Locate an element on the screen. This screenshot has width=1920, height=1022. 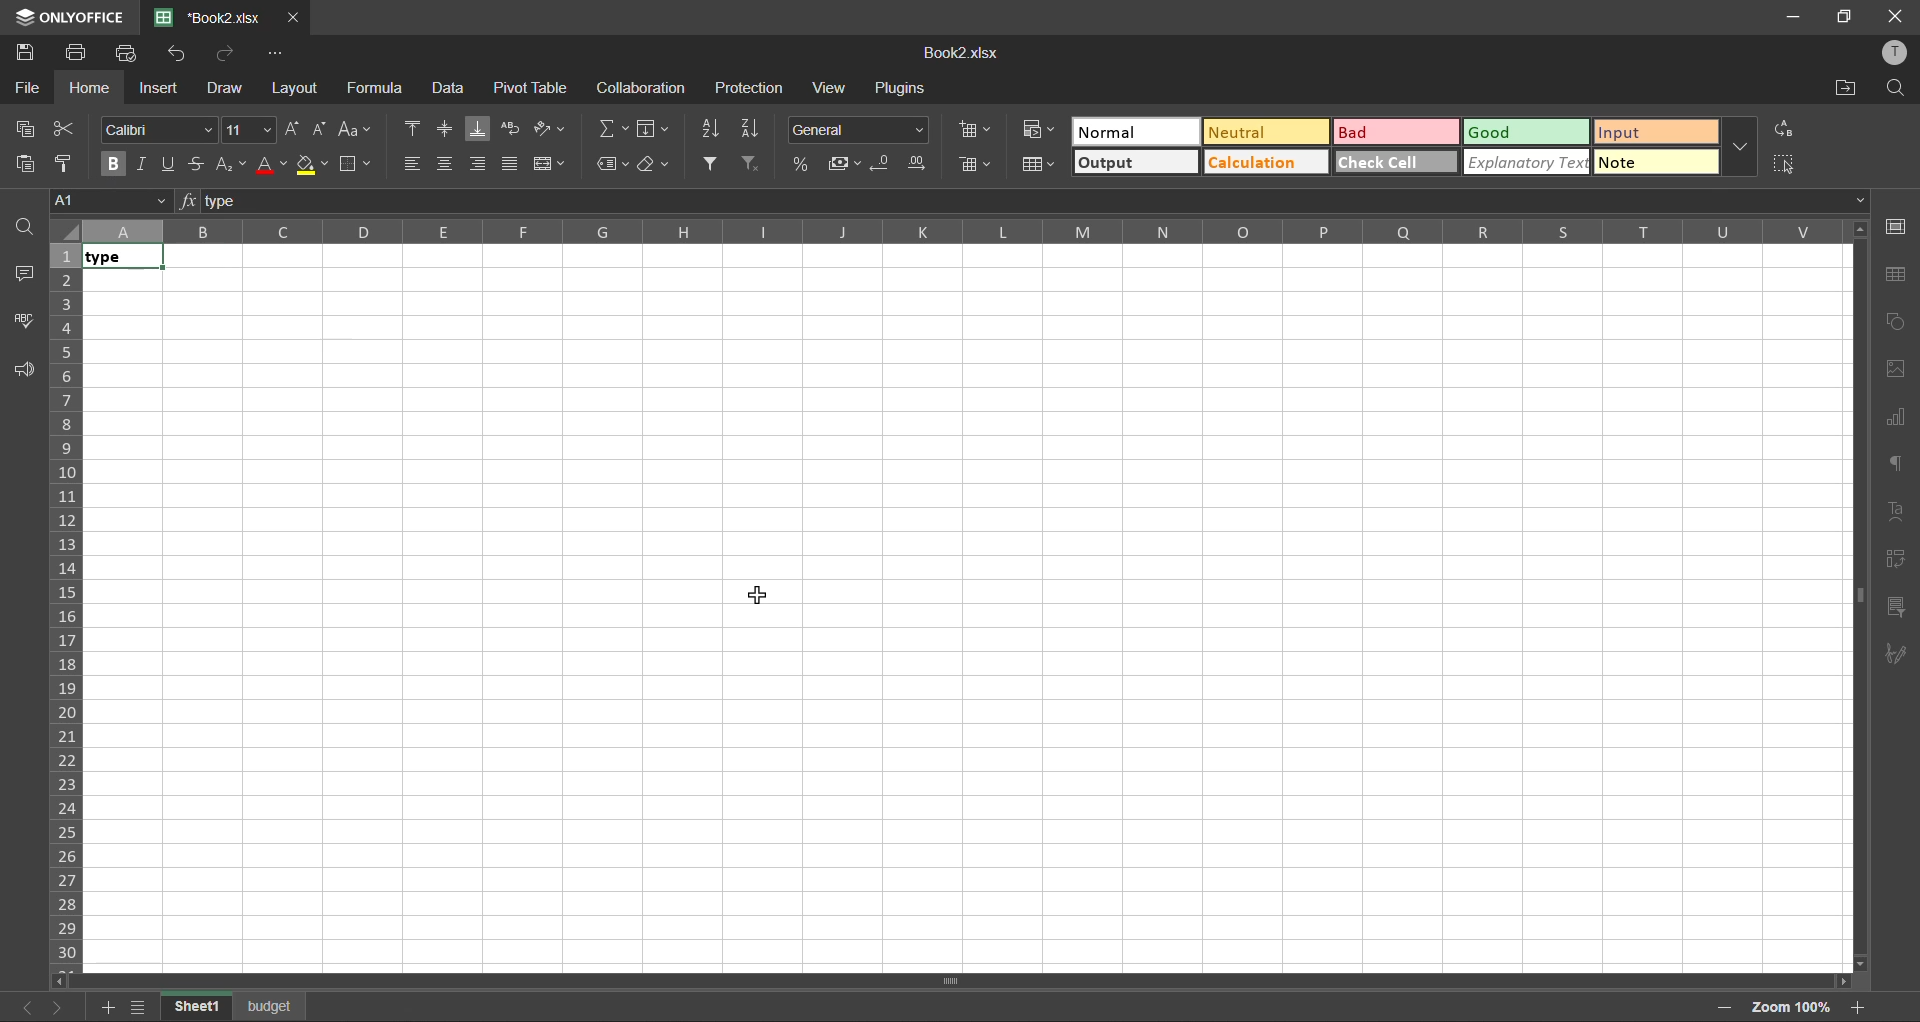
pivot table is located at coordinates (530, 88).